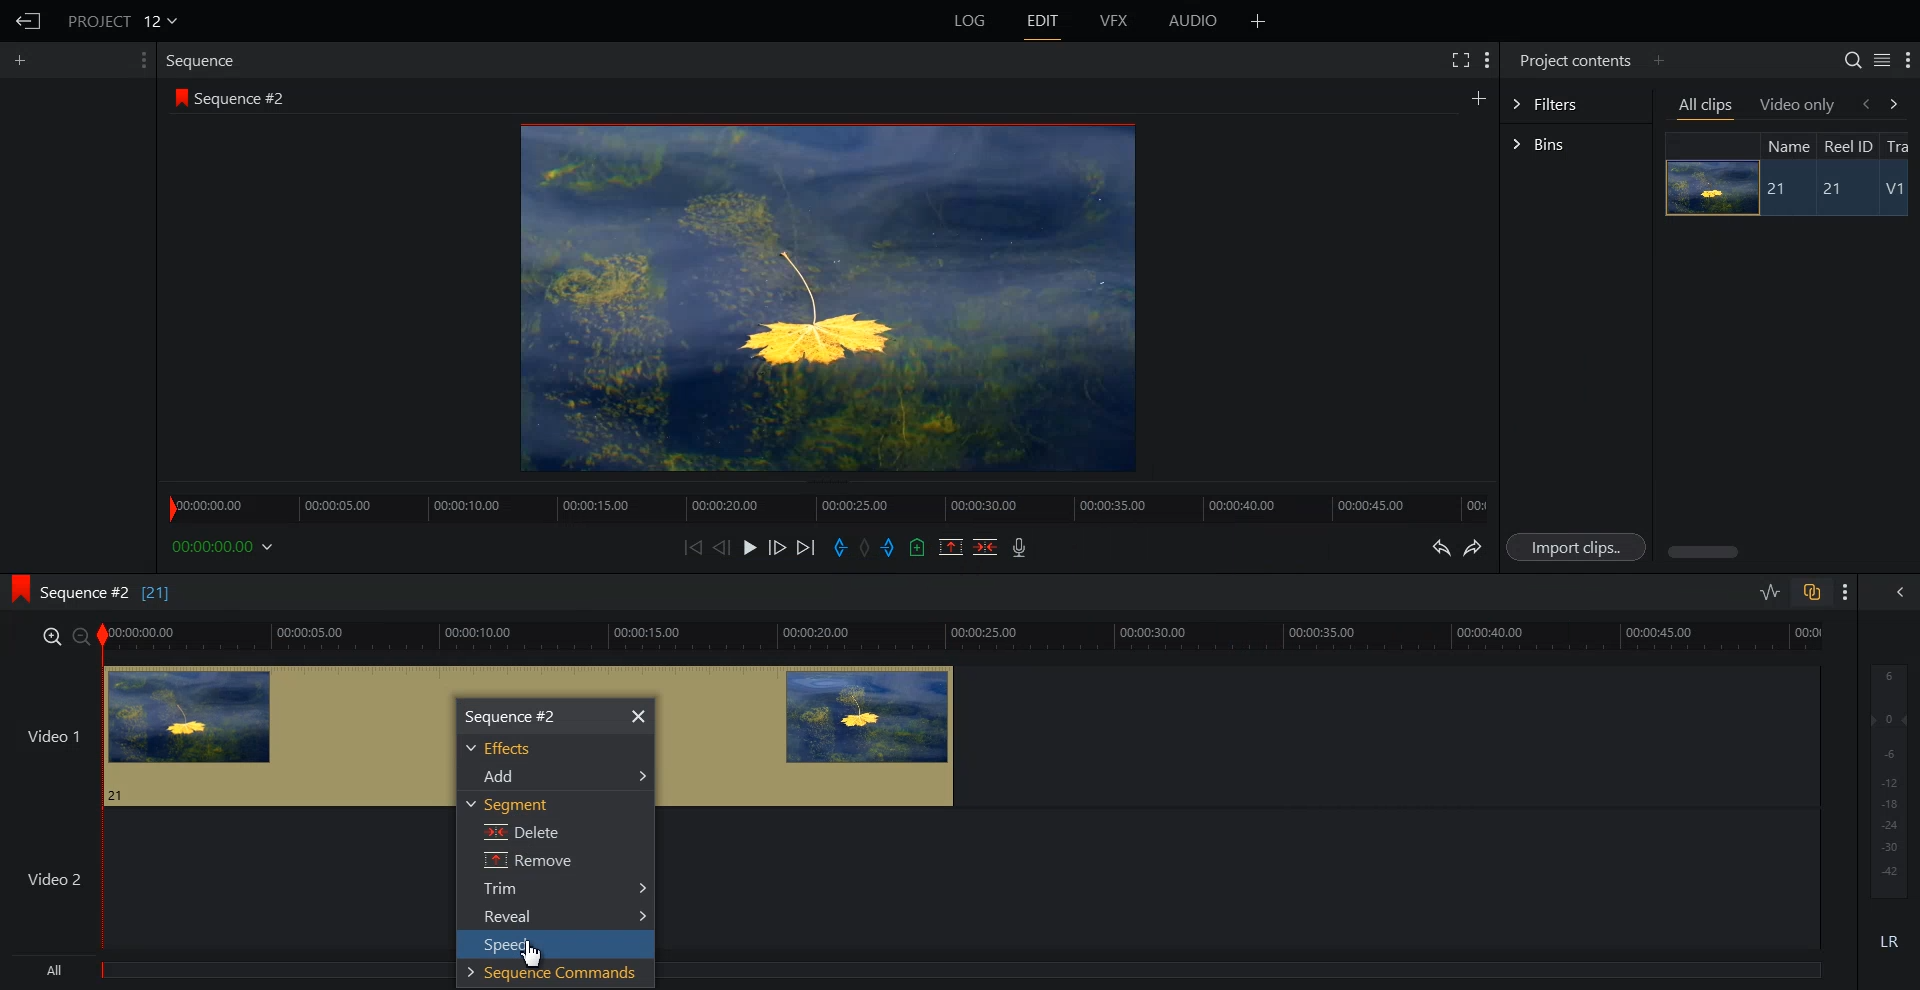 This screenshot has height=990, width=1920. I want to click on Add, so click(560, 775).